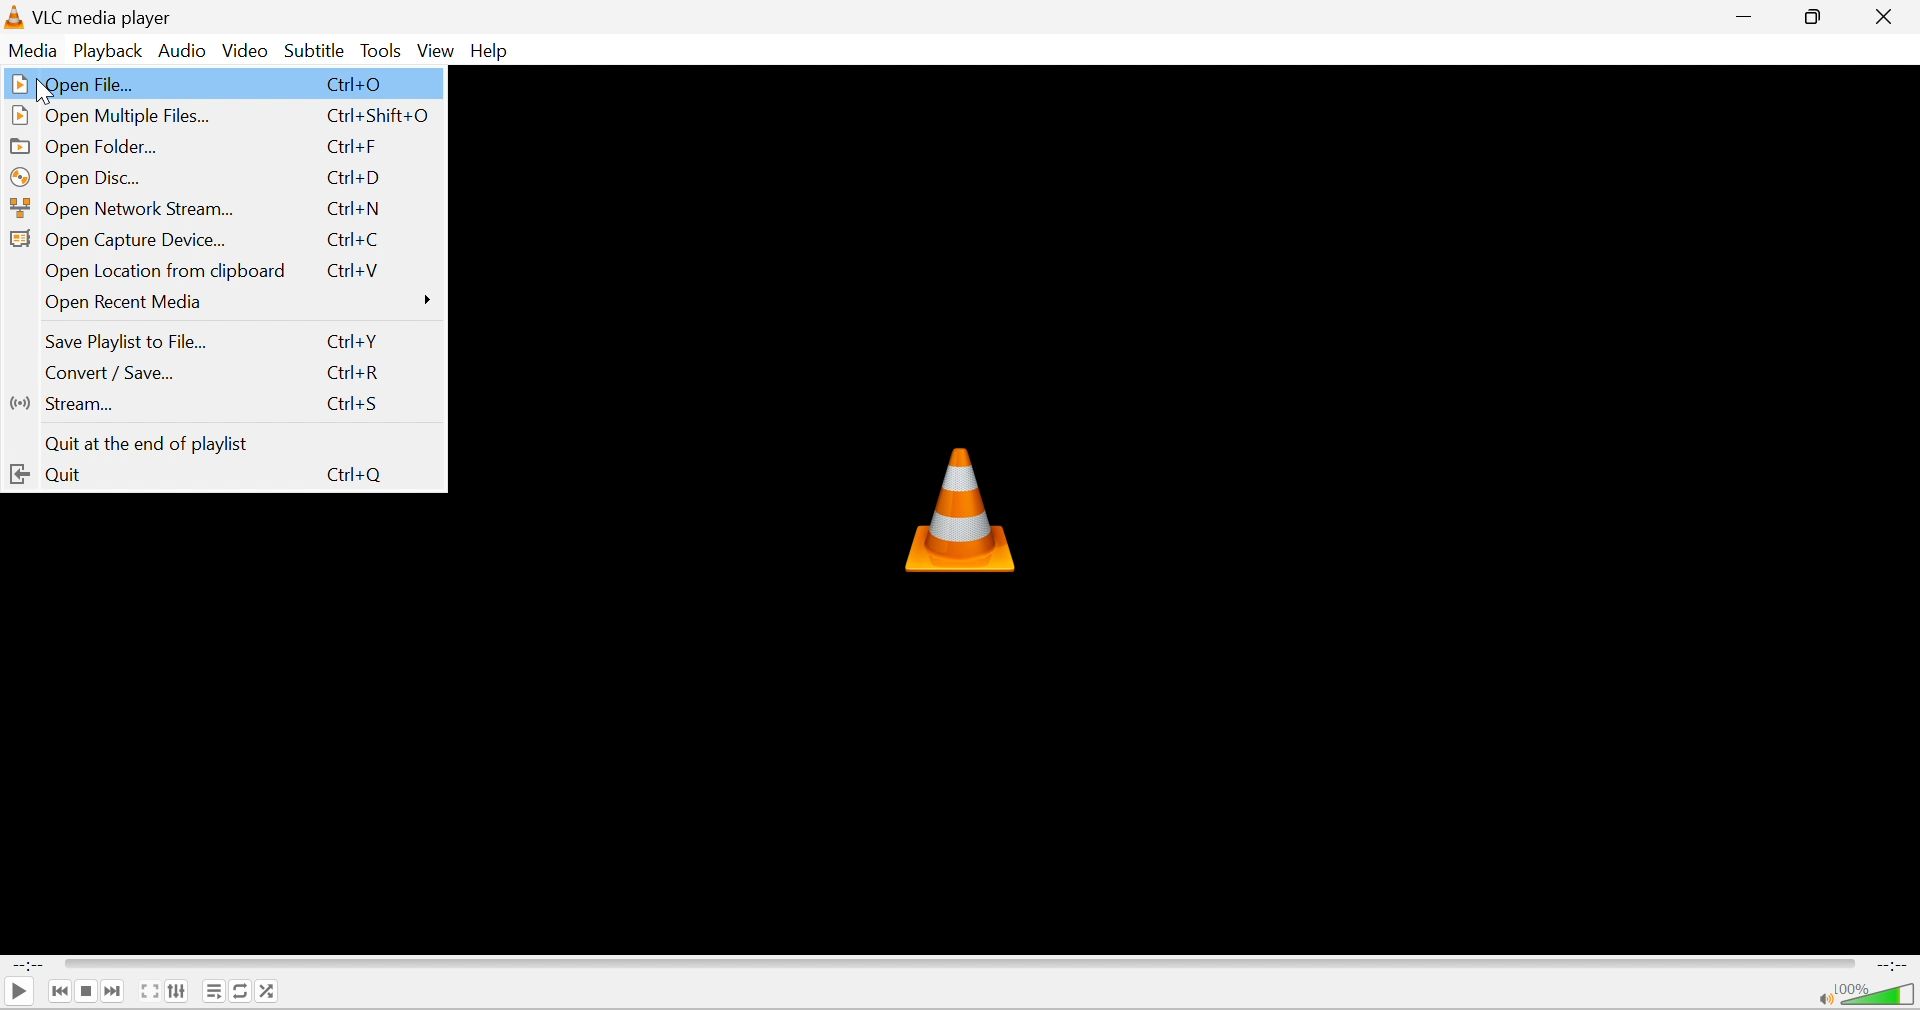 The image size is (1920, 1010). What do you see at coordinates (358, 84) in the screenshot?
I see `Ctrl + O` at bounding box center [358, 84].